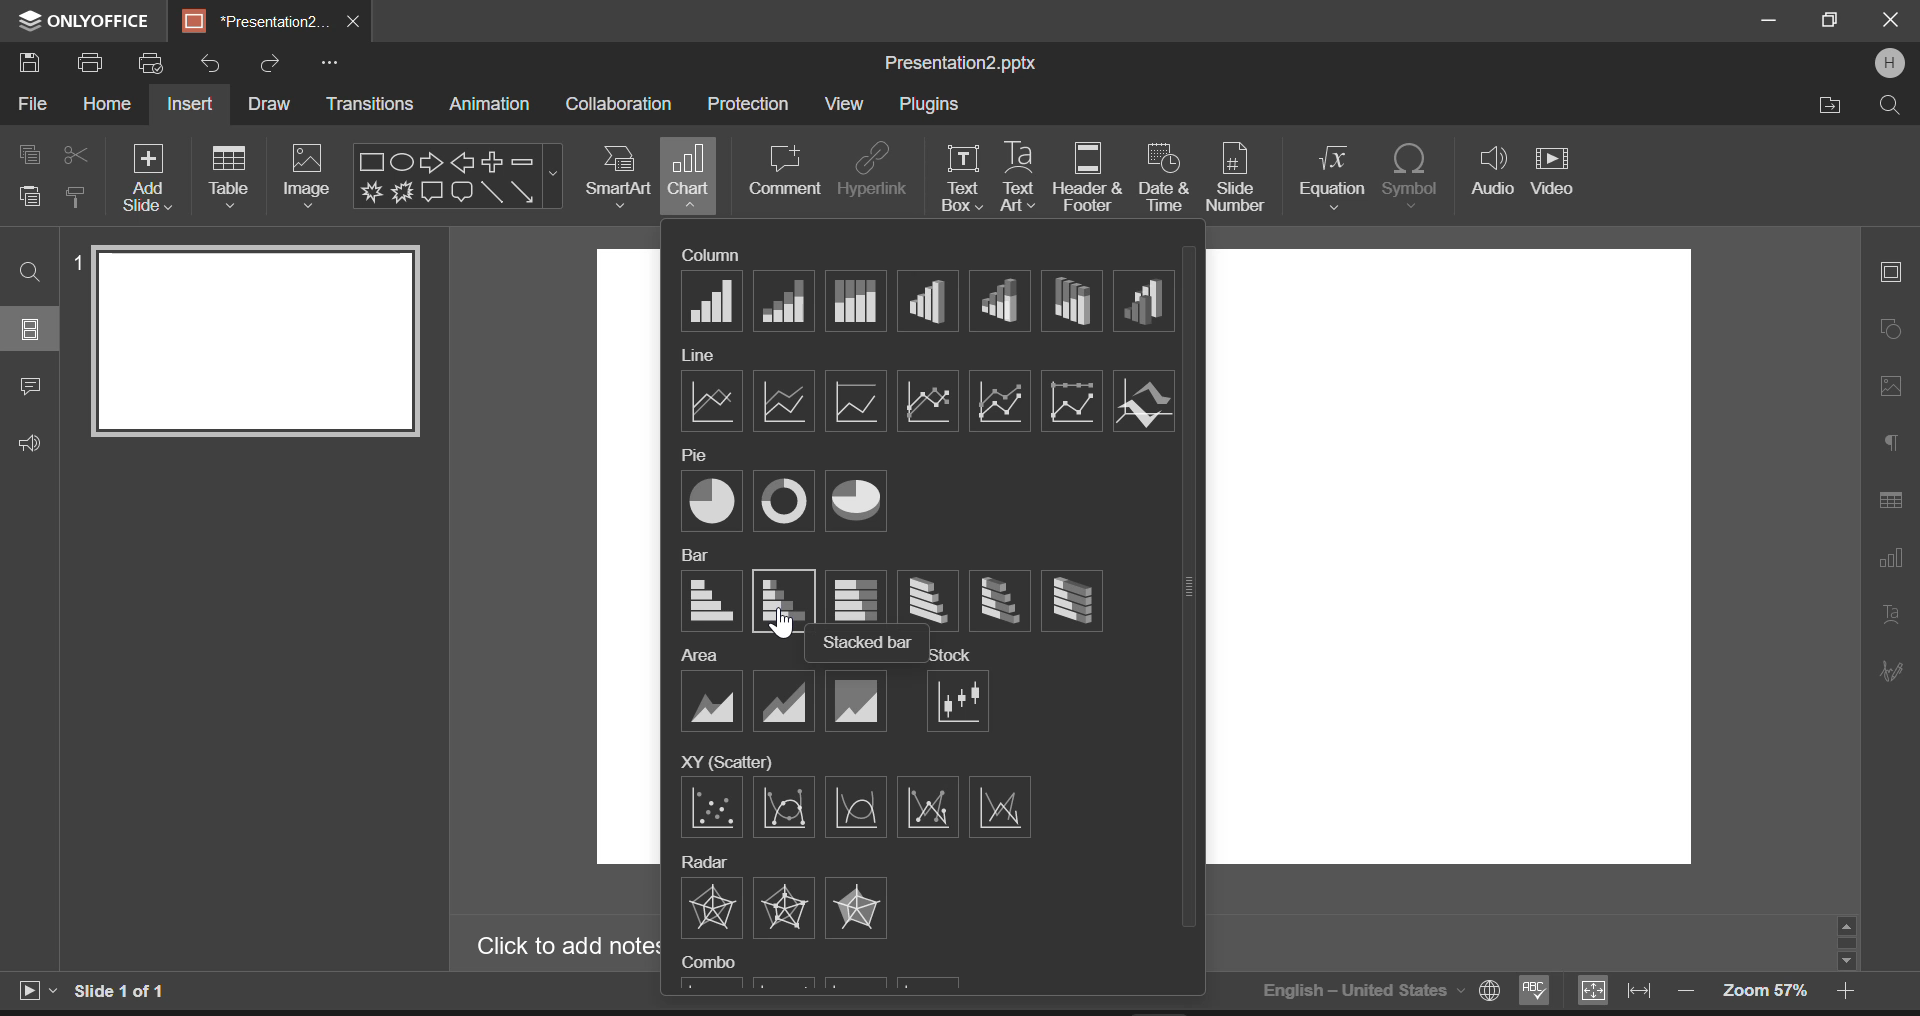  I want to click on Doughnut, so click(784, 501).